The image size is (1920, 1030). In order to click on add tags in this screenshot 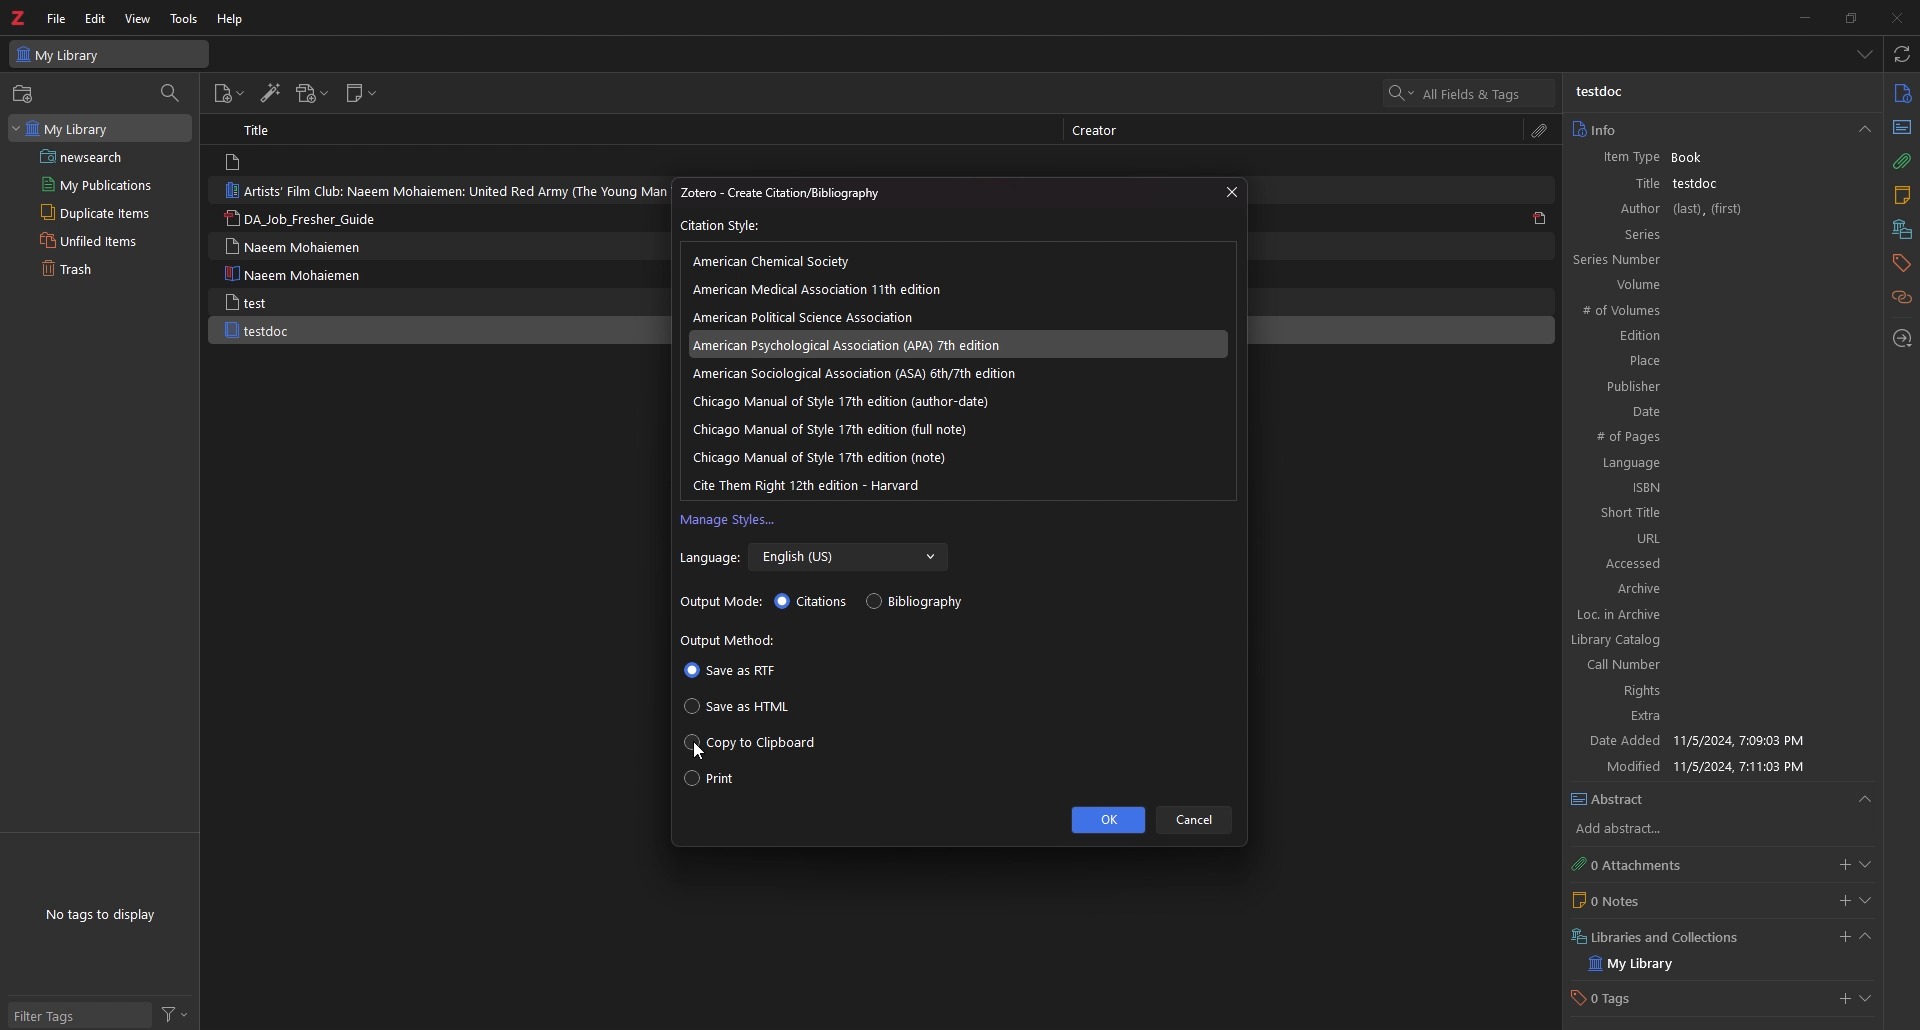, I will do `click(1842, 1001)`.